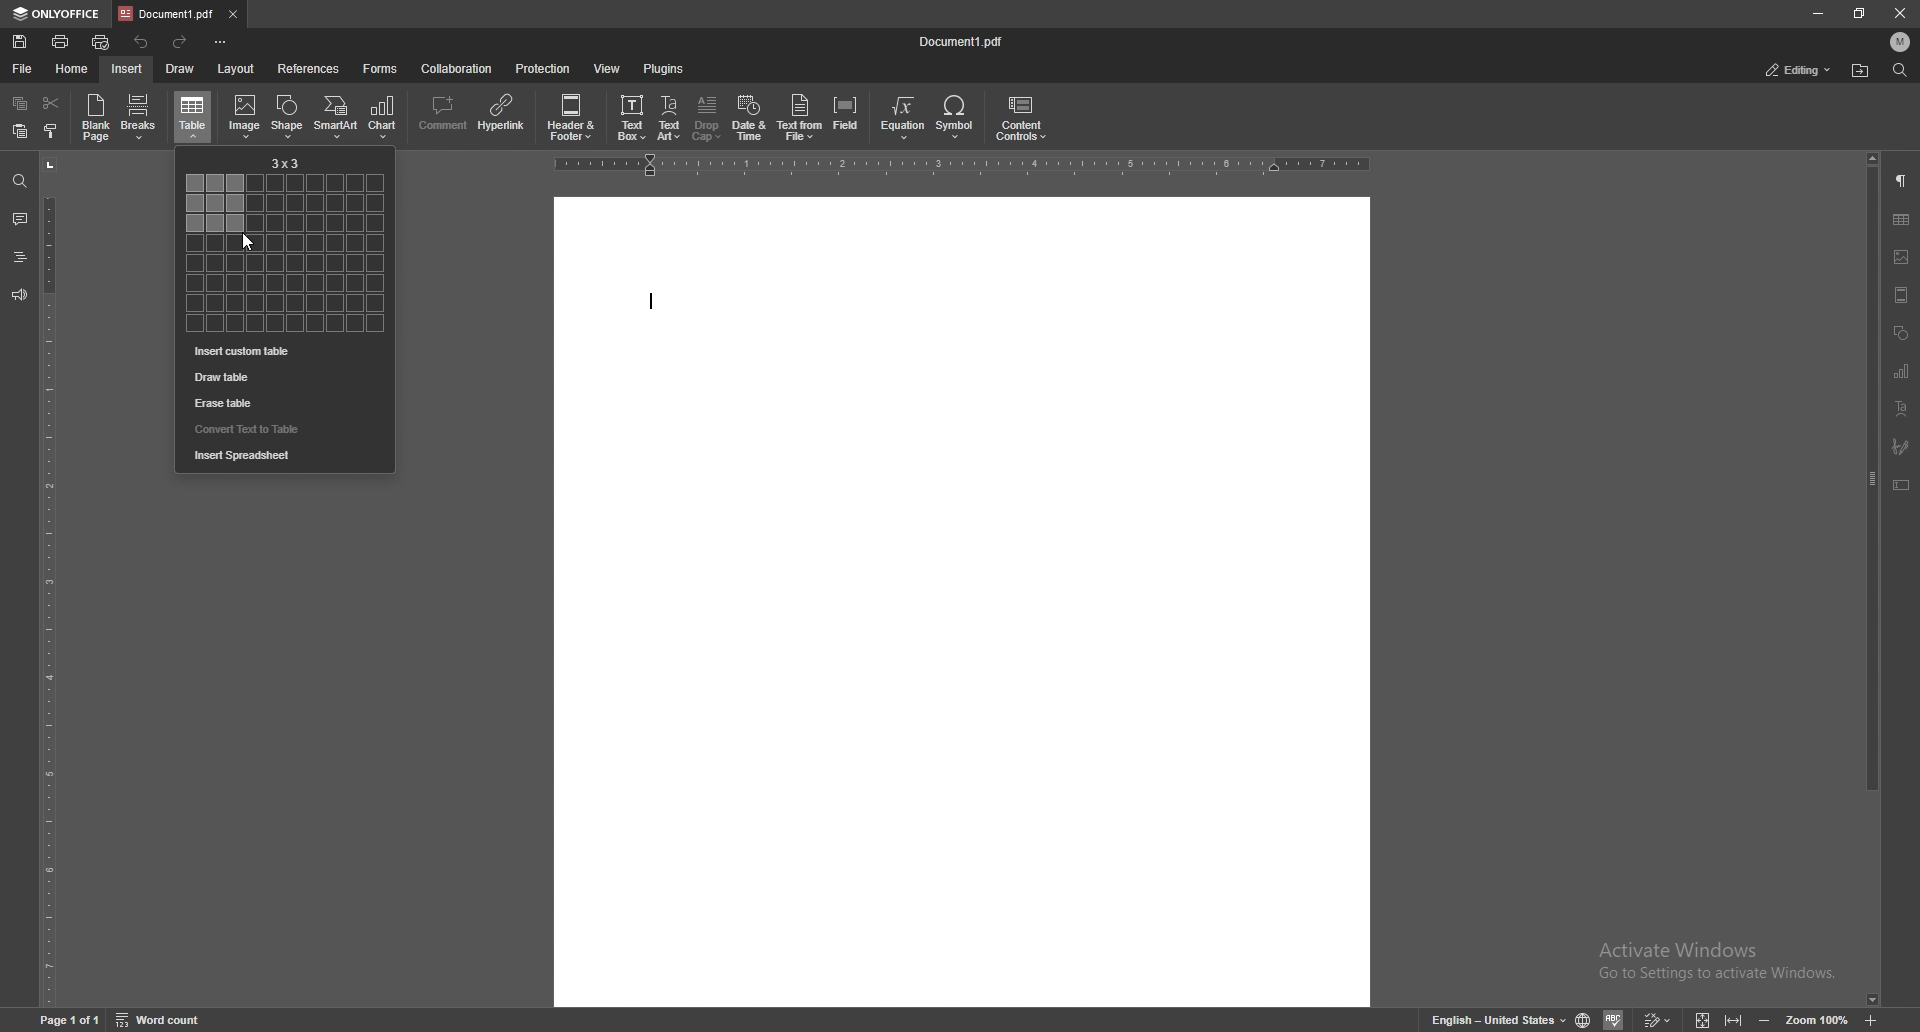 The width and height of the screenshot is (1920, 1032). I want to click on symbol, so click(958, 119).